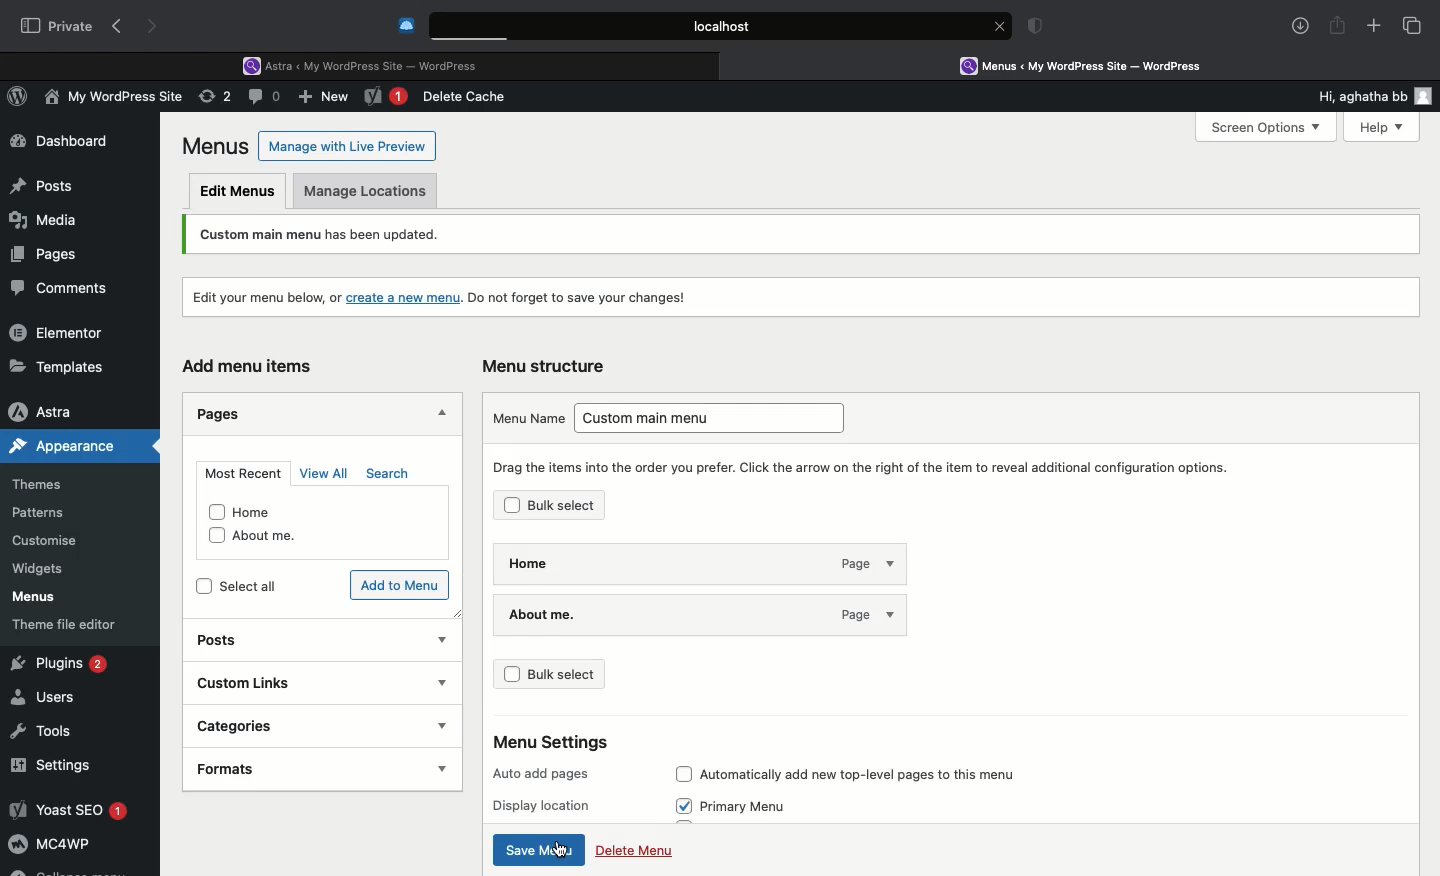  What do you see at coordinates (1338, 26) in the screenshot?
I see `Share` at bounding box center [1338, 26].